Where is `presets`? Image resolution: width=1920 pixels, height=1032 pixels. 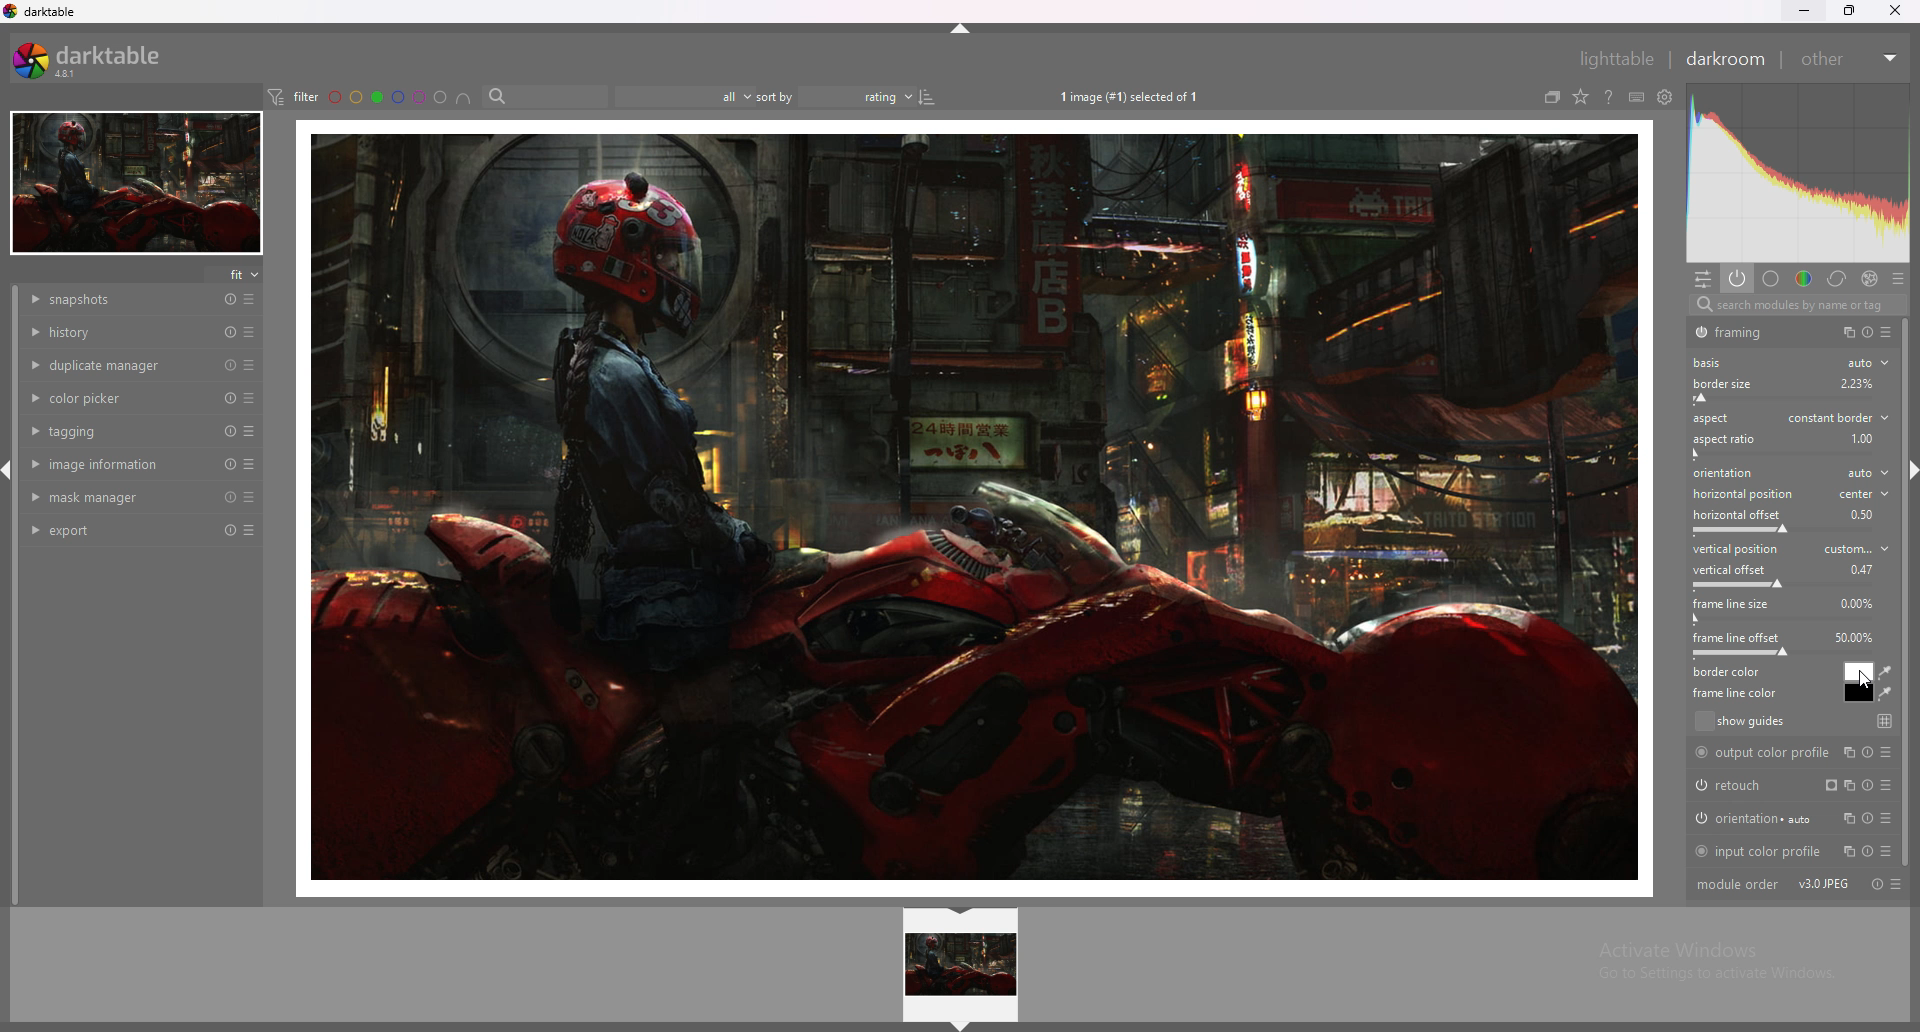
presets is located at coordinates (252, 398).